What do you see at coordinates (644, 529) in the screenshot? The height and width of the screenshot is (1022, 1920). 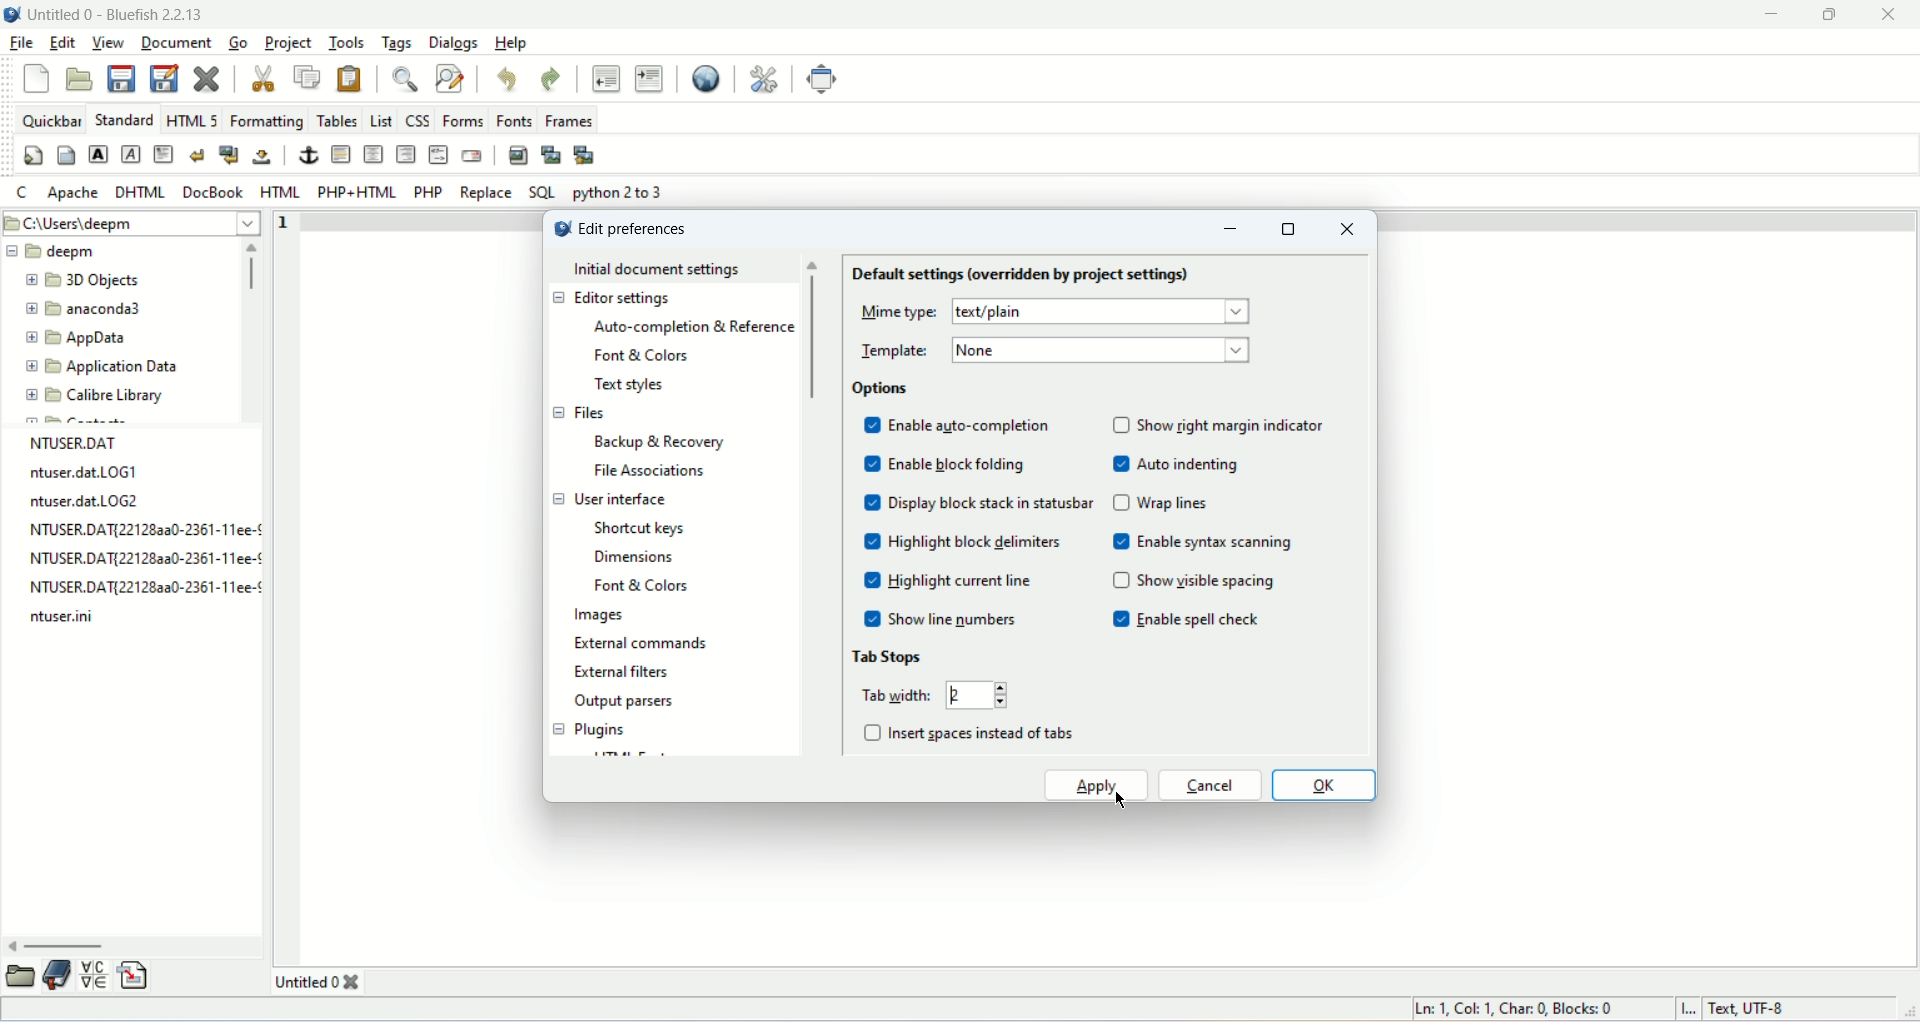 I see `shortcut keys` at bounding box center [644, 529].